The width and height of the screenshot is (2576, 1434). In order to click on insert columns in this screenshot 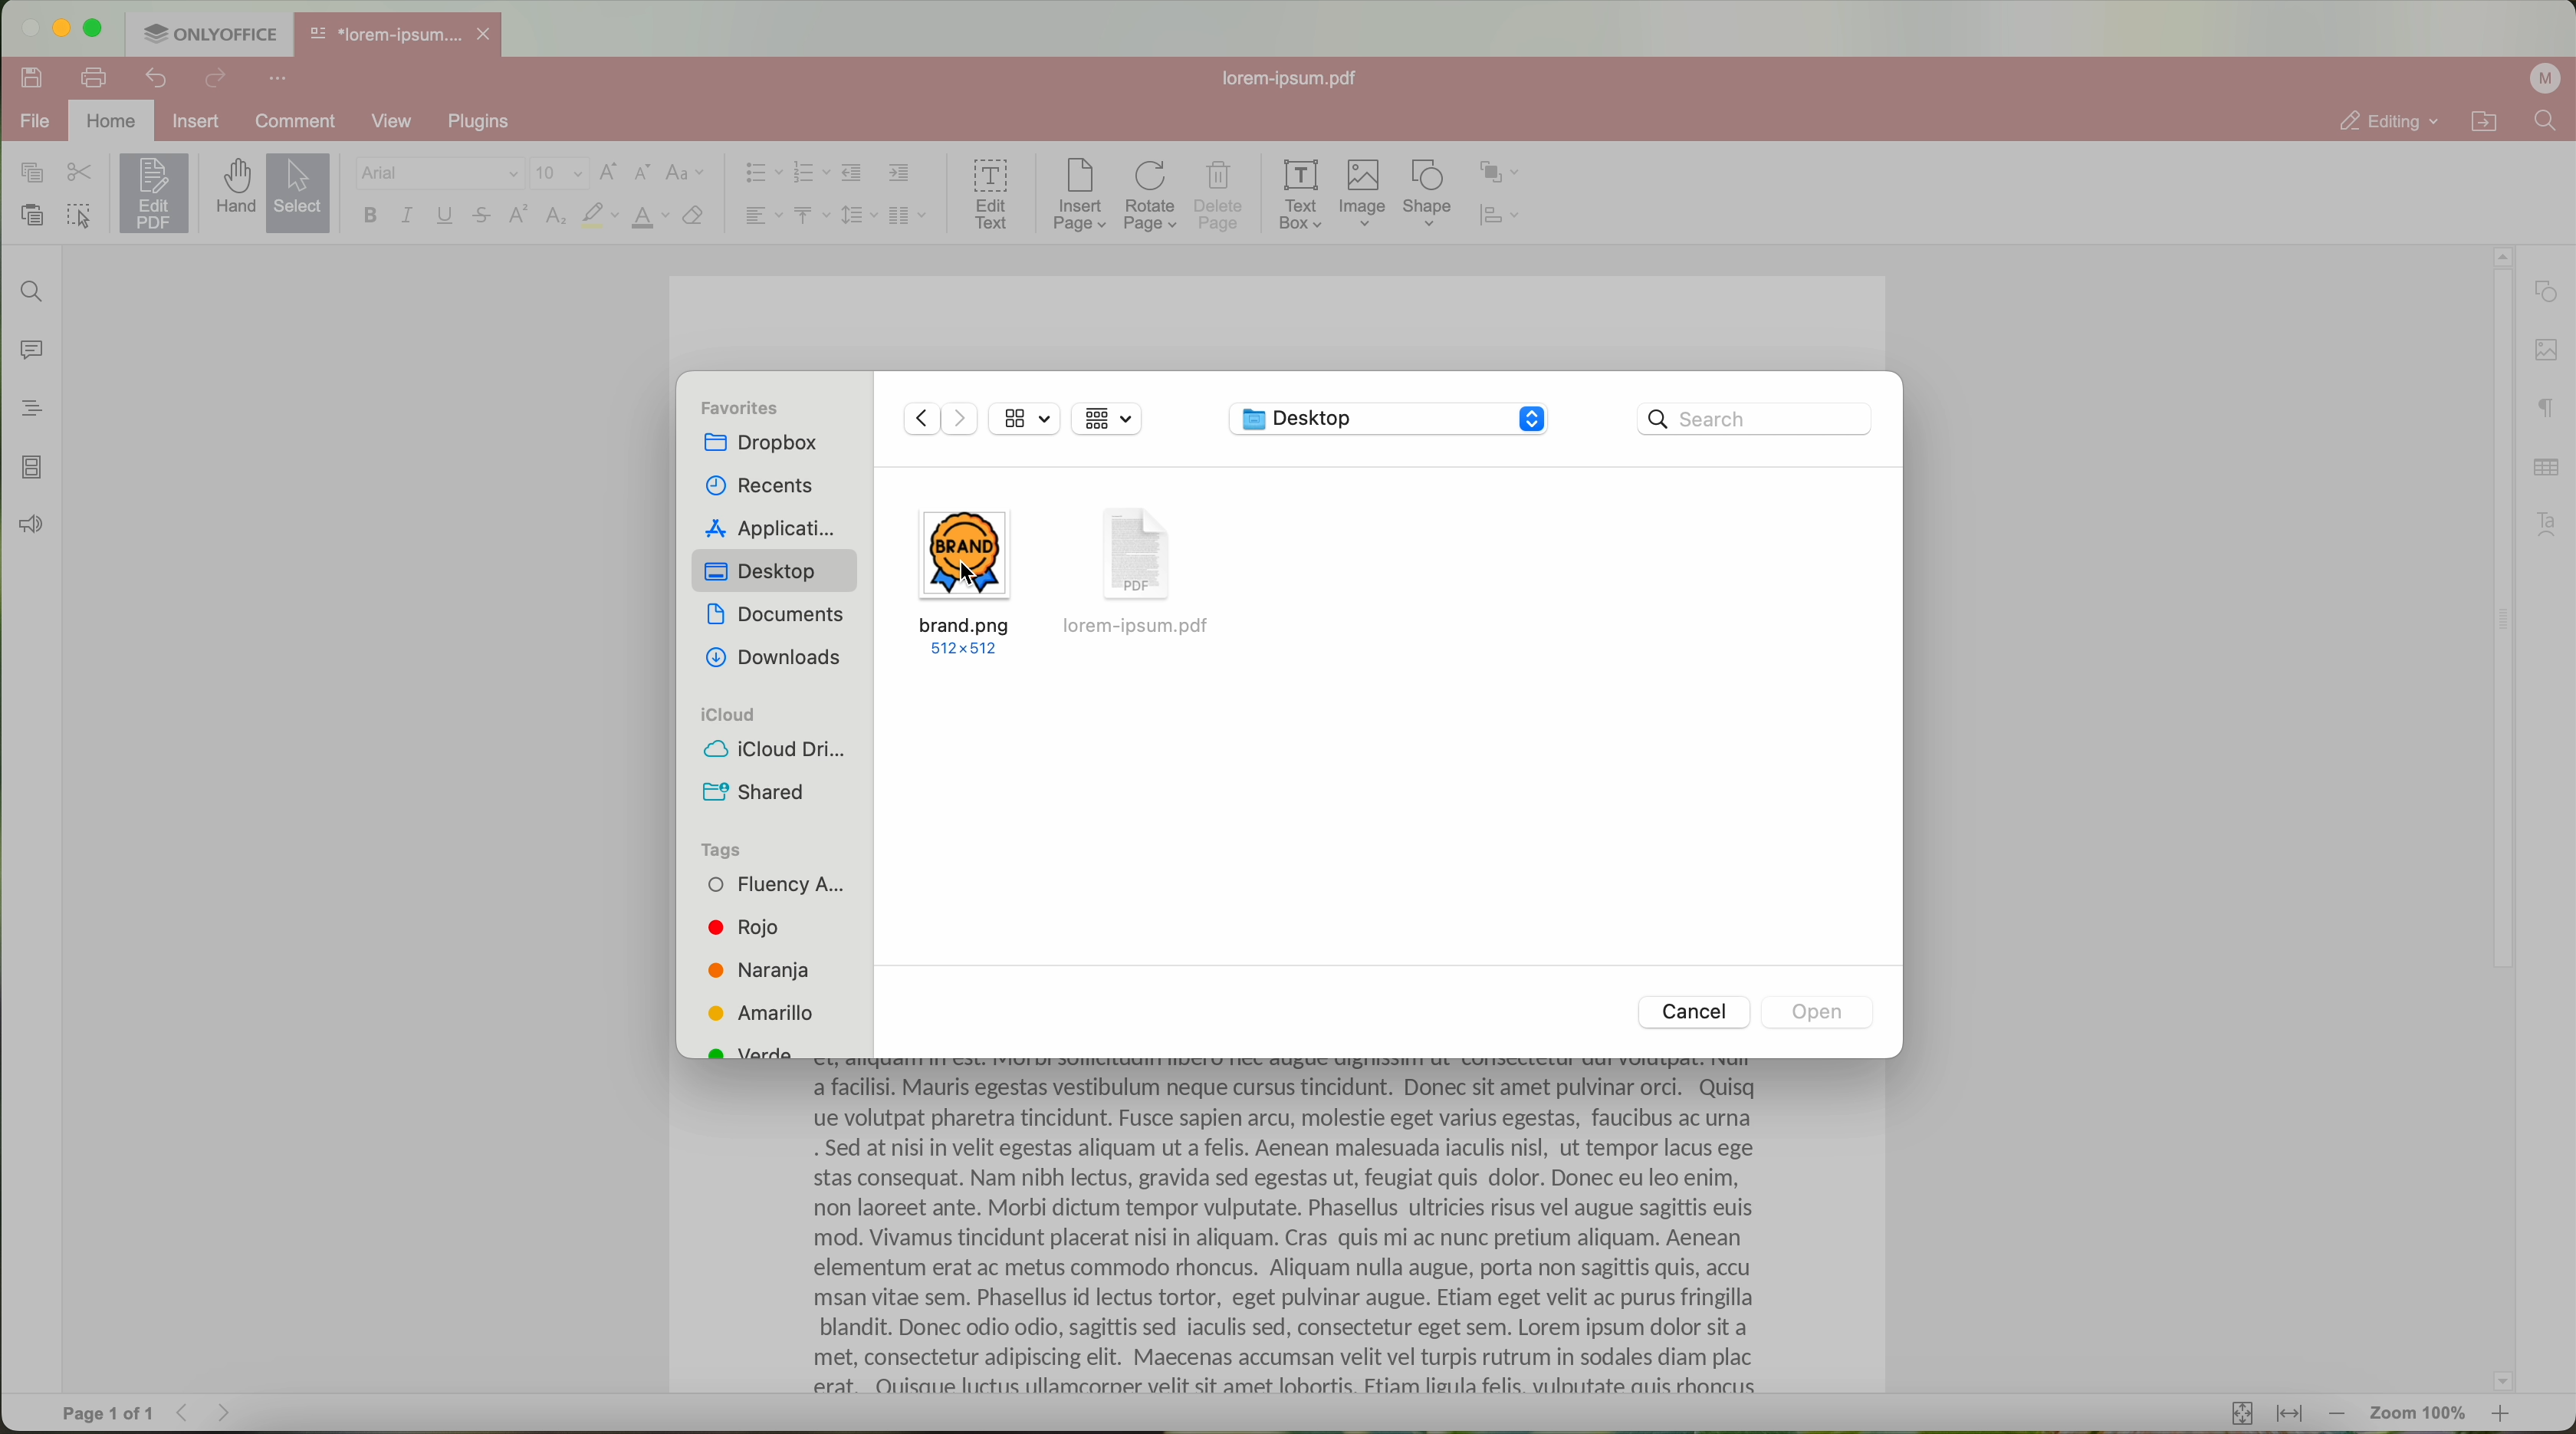, I will do `click(910, 218)`.